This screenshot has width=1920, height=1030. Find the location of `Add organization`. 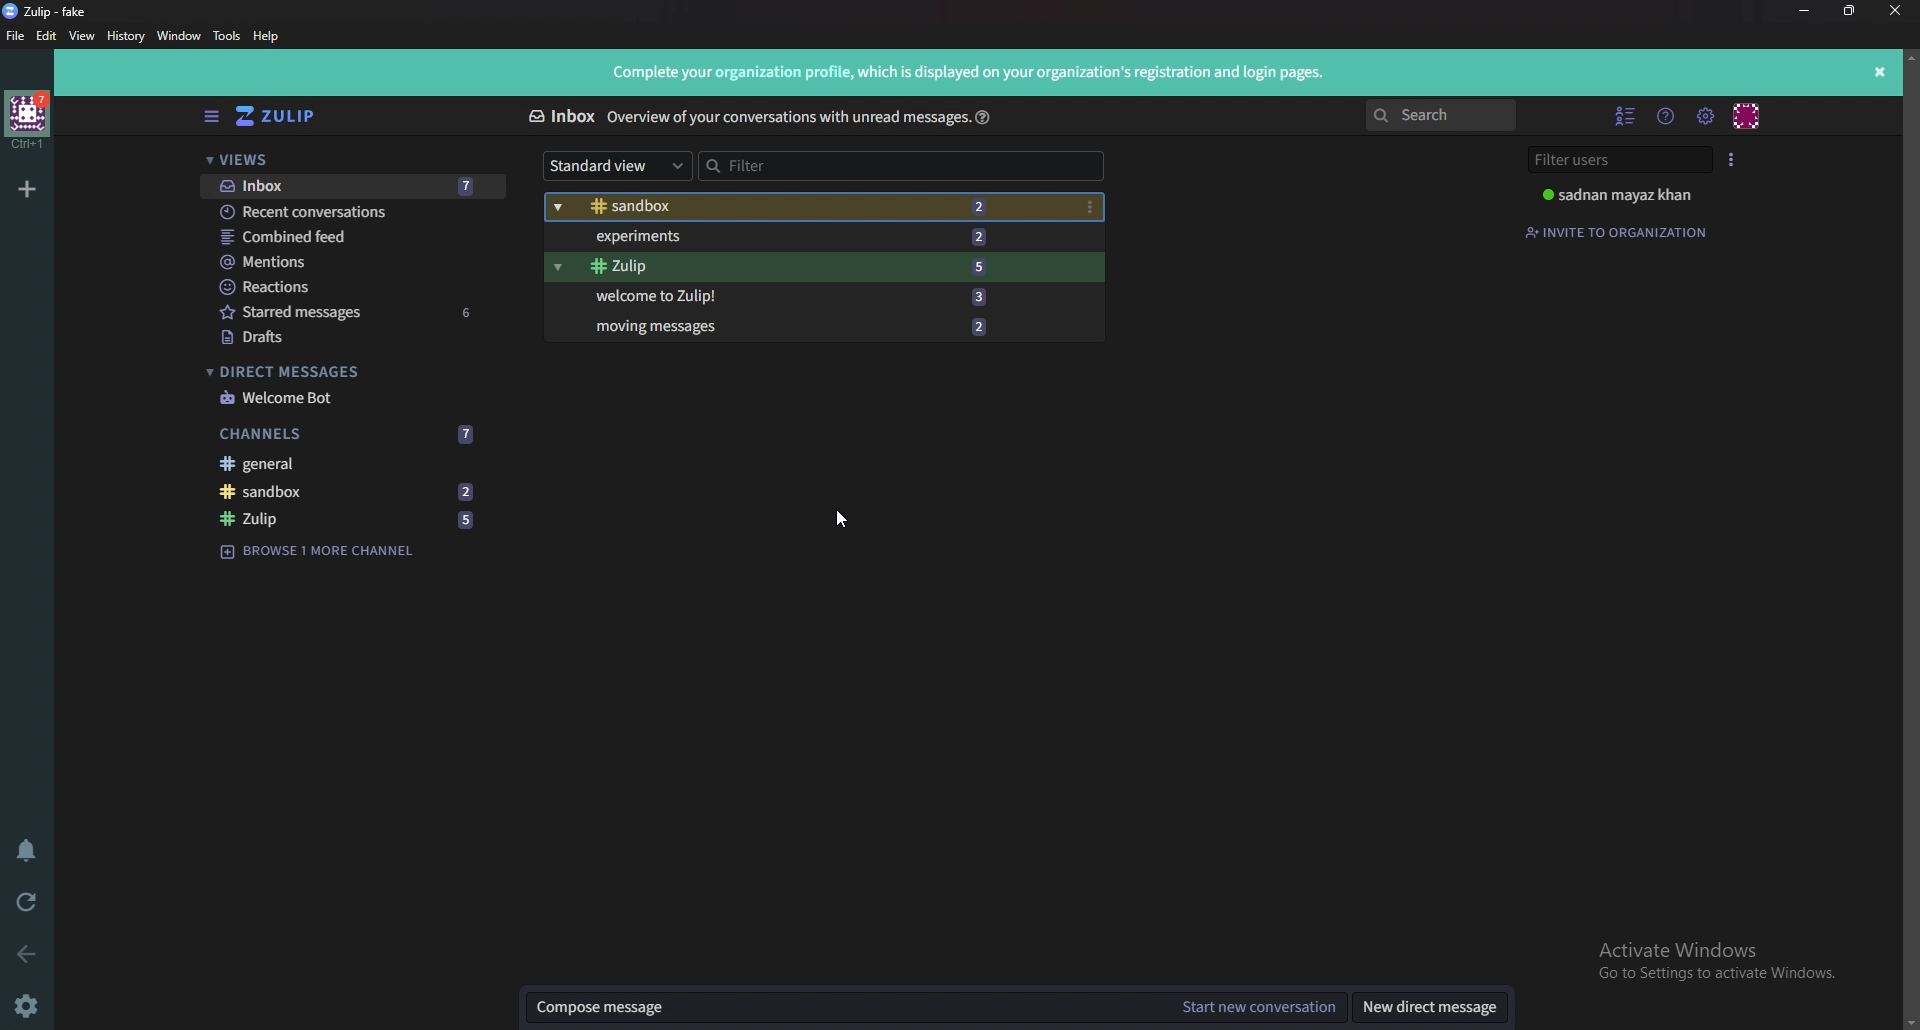

Add organization is located at coordinates (27, 189).